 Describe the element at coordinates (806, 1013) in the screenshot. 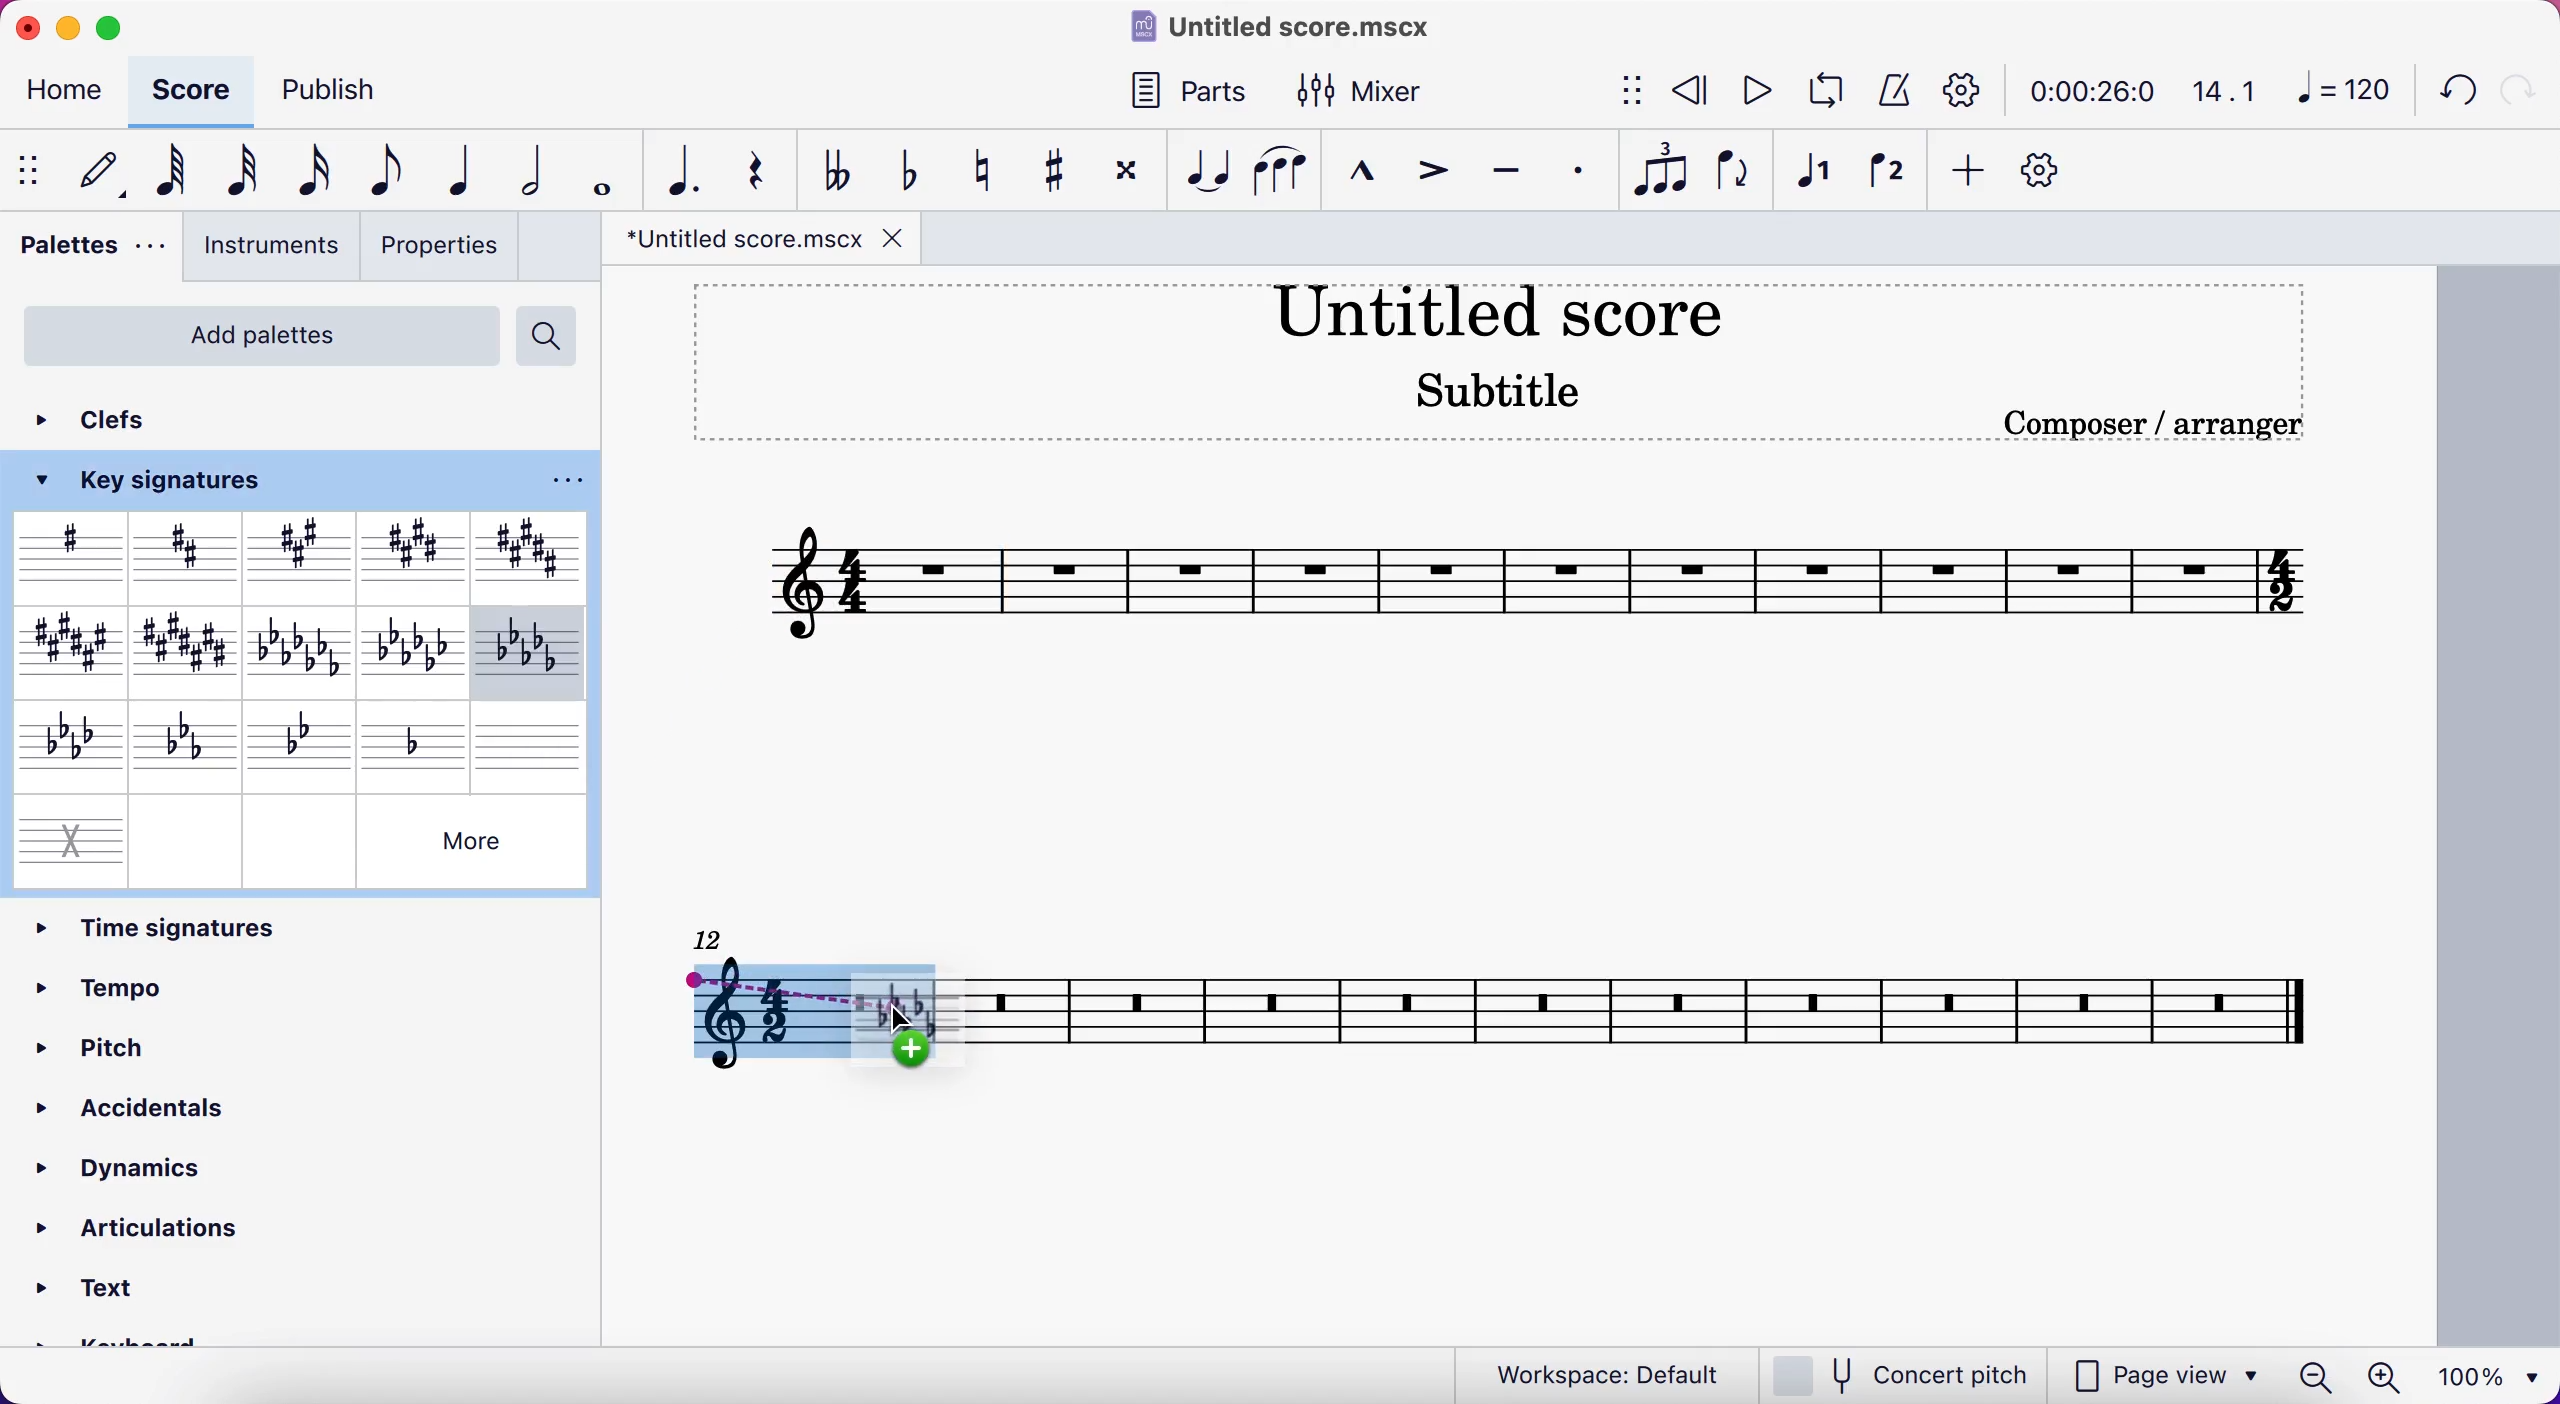

I see `applied key signature` at that location.